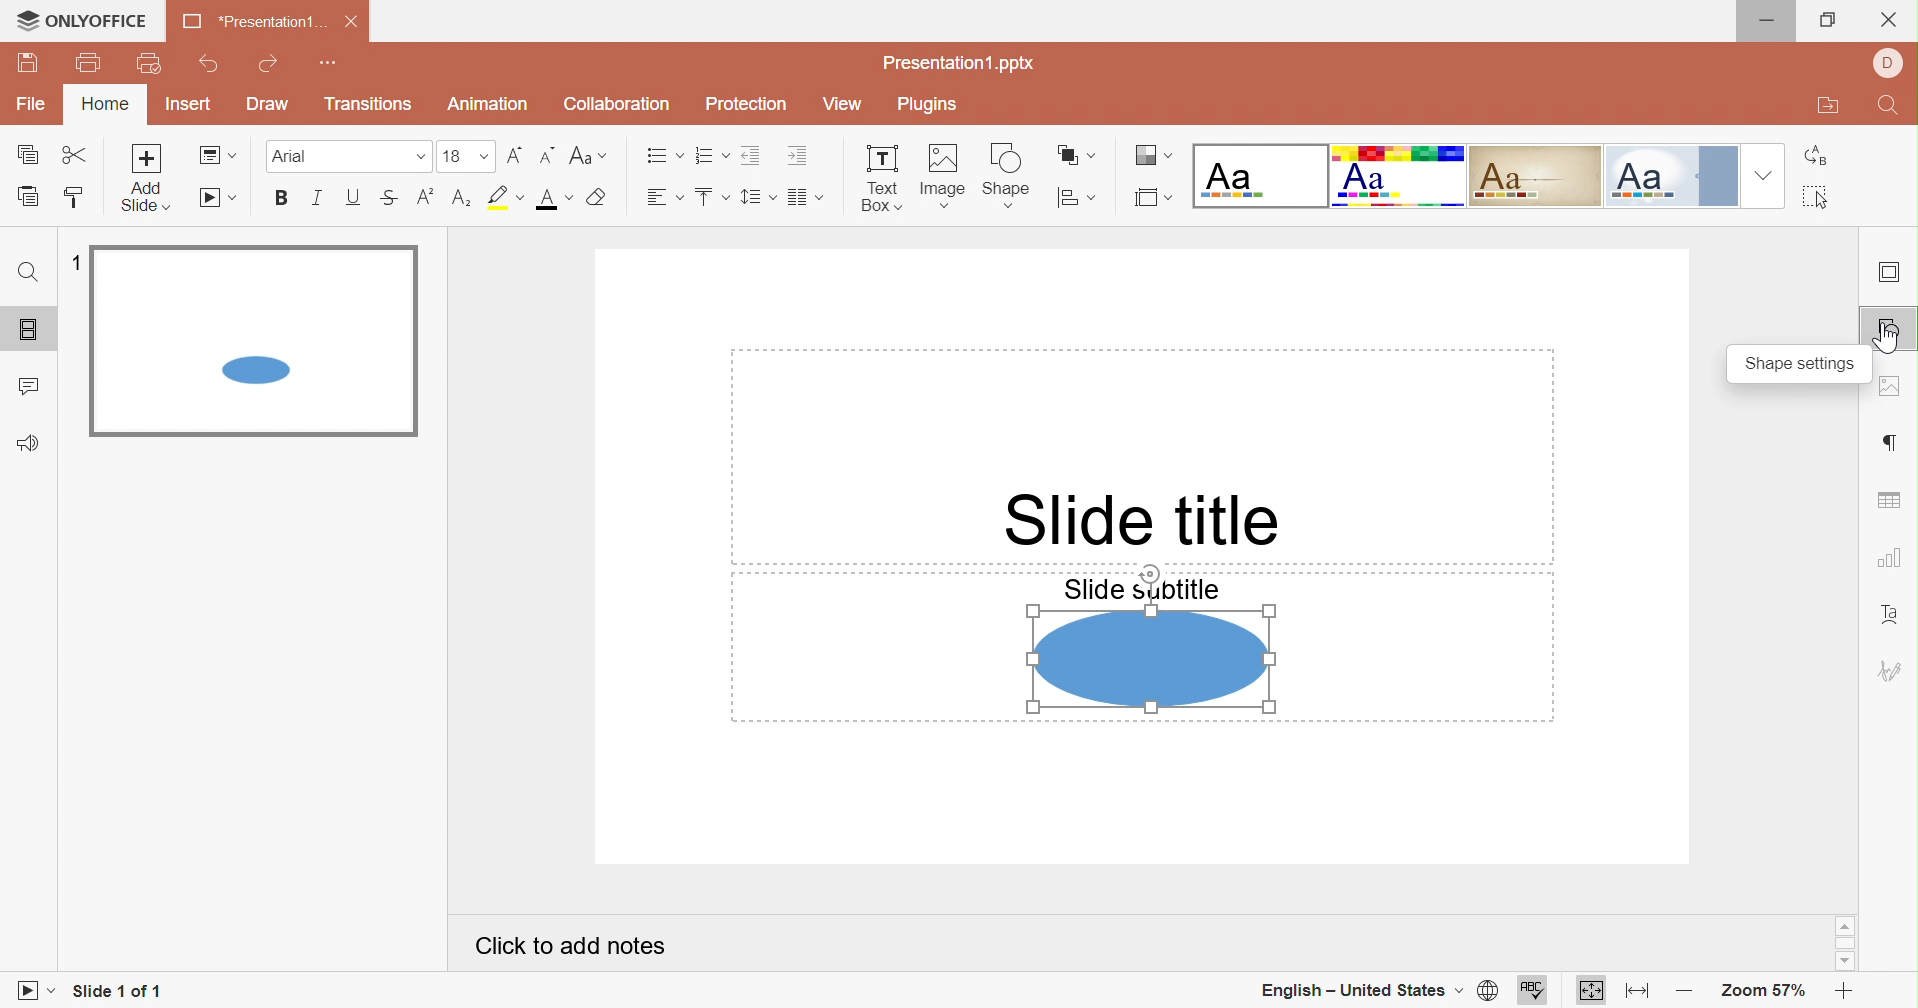 Image resolution: width=1918 pixels, height=1008 pixels. What do you see at coordinates (1144, 522) in the screenshot?
I see `Slide title` at bounding box center [1144, 522].